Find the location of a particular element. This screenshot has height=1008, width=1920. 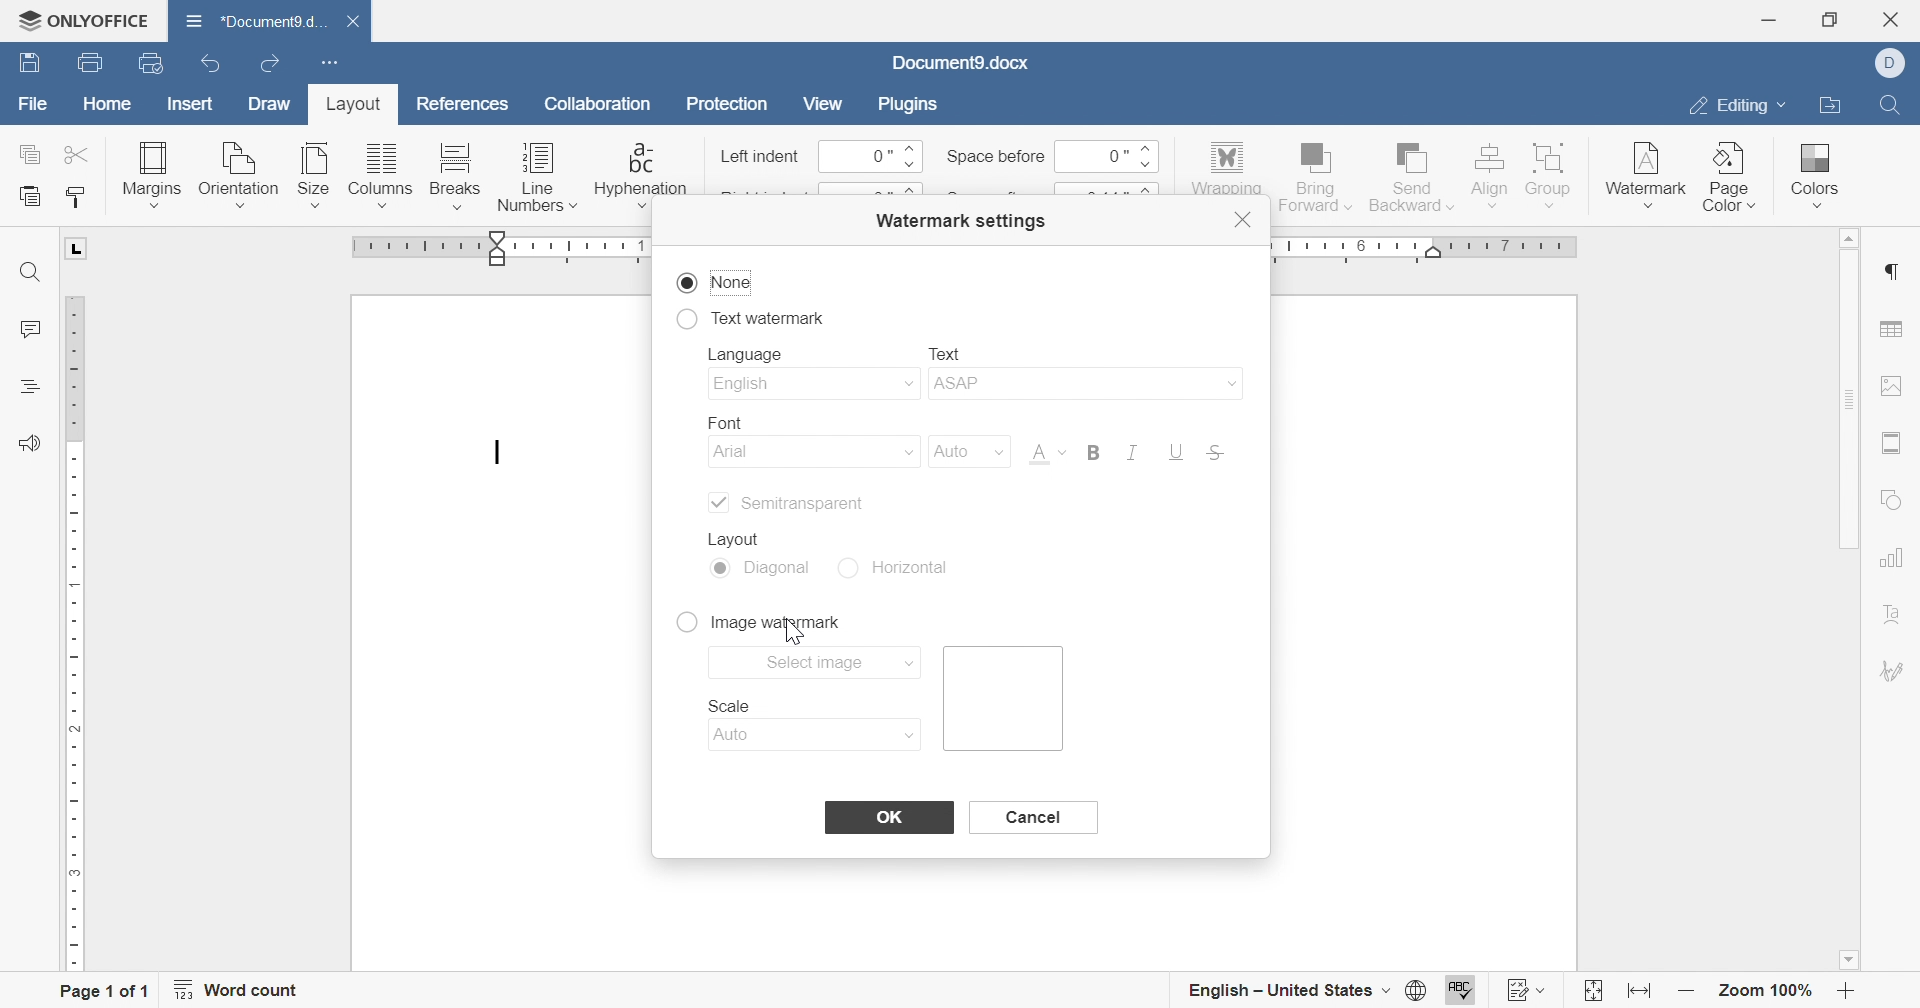

comments is located at coordinates (27, 330).